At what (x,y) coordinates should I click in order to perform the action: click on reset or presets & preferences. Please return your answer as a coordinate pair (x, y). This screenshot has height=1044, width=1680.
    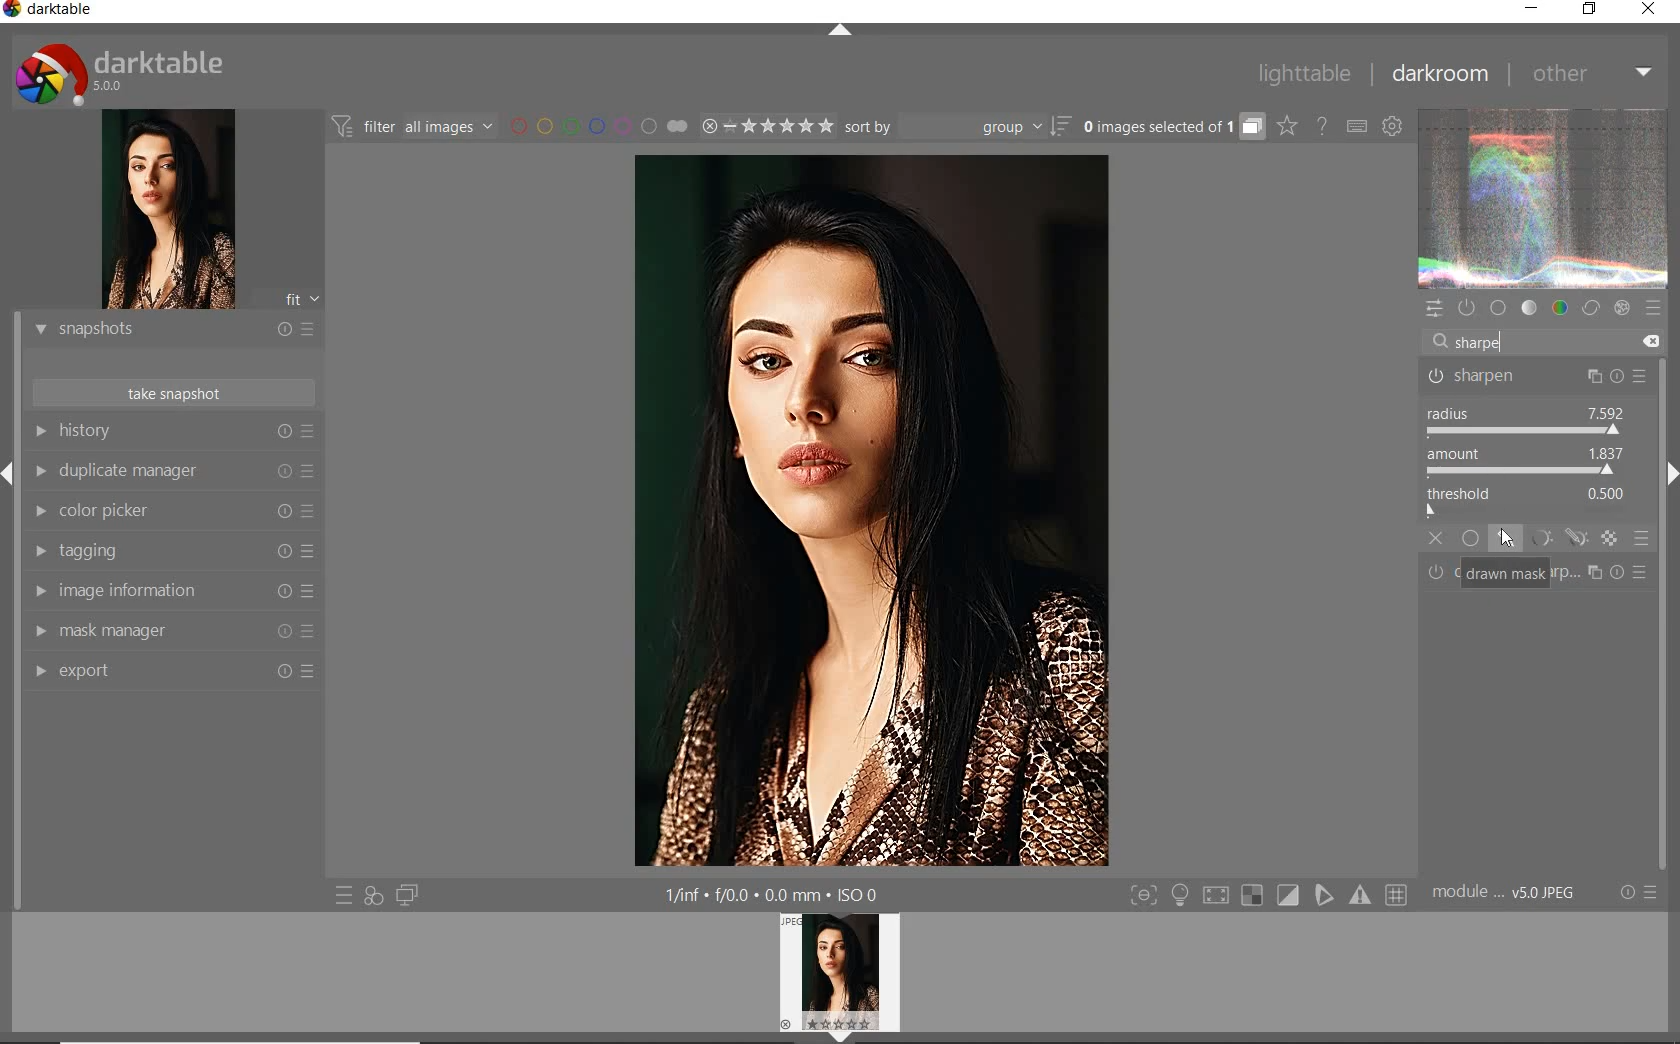
    Looking at the image, I should click on (1639, 896).